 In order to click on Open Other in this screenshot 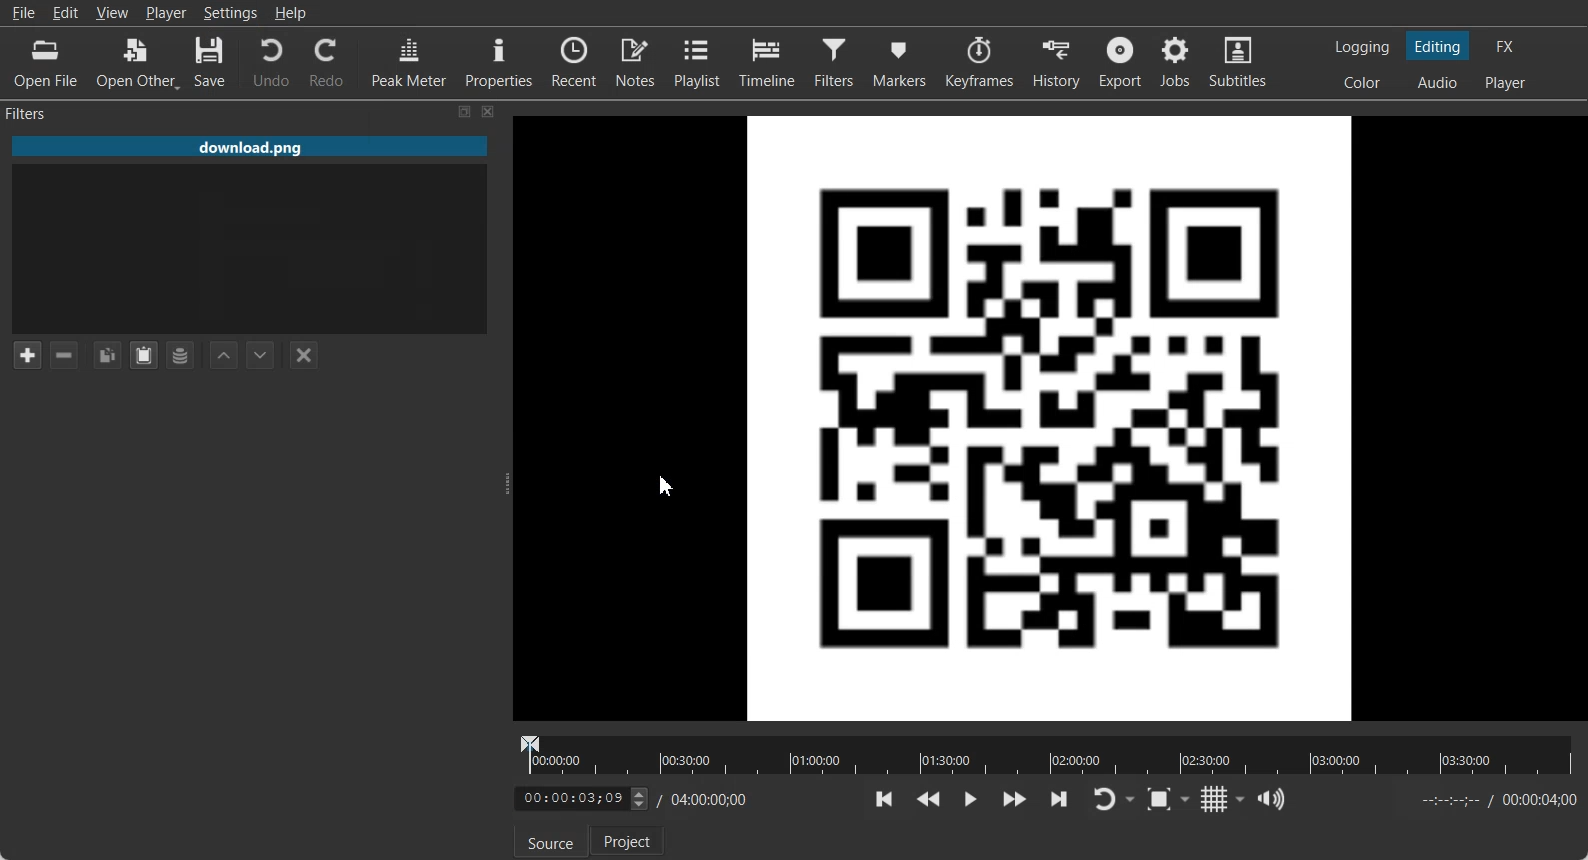, I will do `click(137, 63)`.